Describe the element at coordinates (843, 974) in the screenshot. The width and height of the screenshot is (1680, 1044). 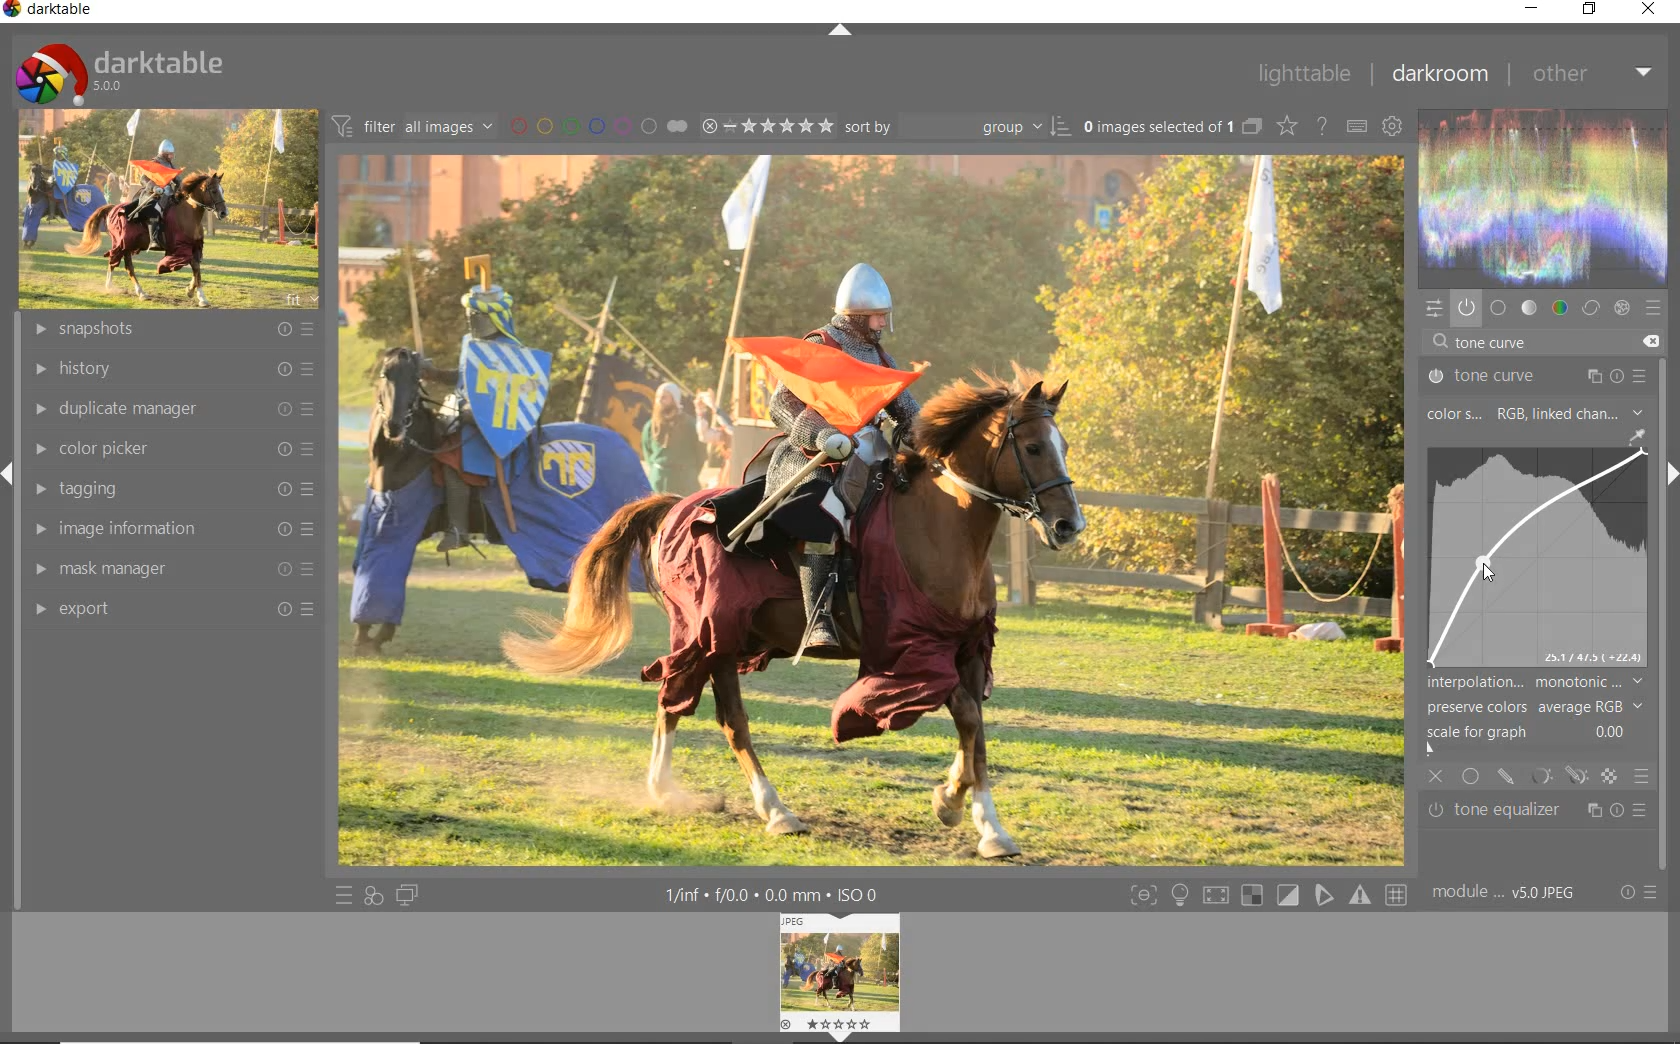
I see `Image preview` at that location.